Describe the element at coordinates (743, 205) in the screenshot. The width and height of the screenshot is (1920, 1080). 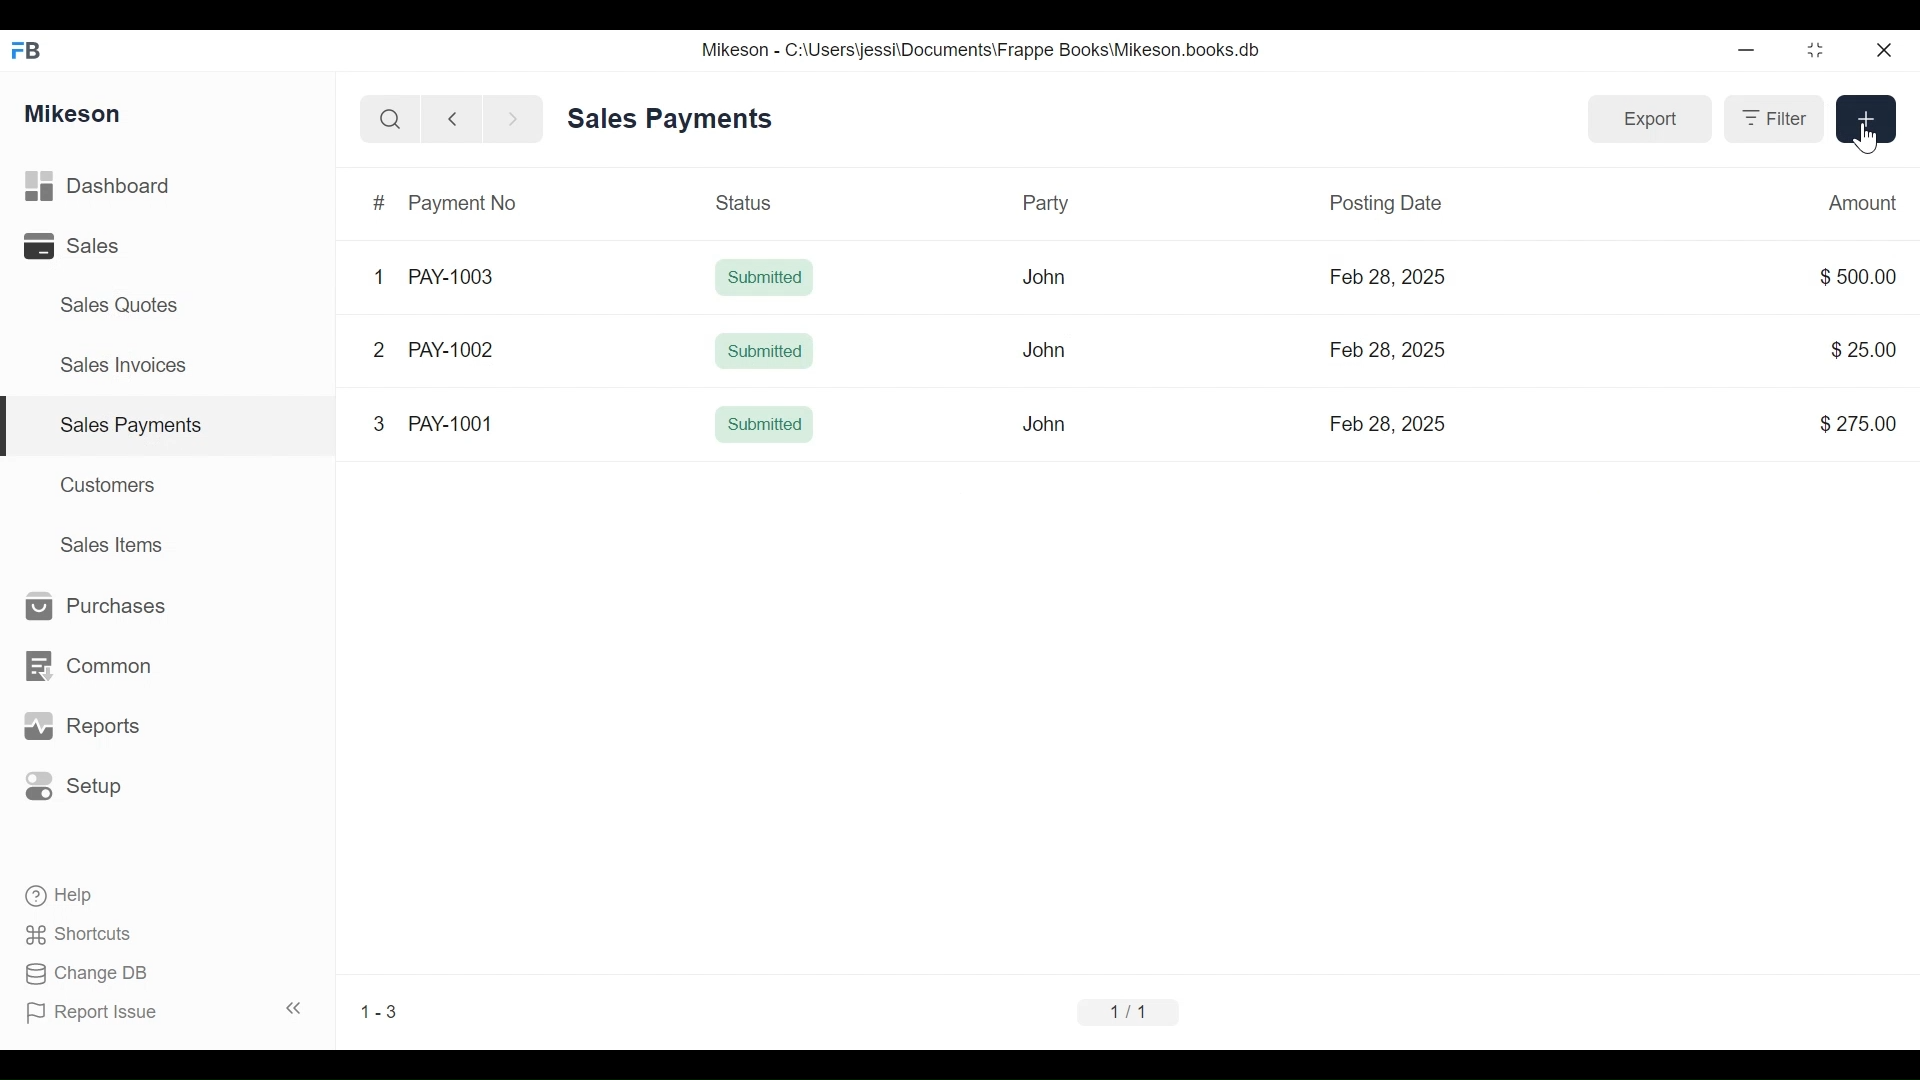
I see `Status` at that location.